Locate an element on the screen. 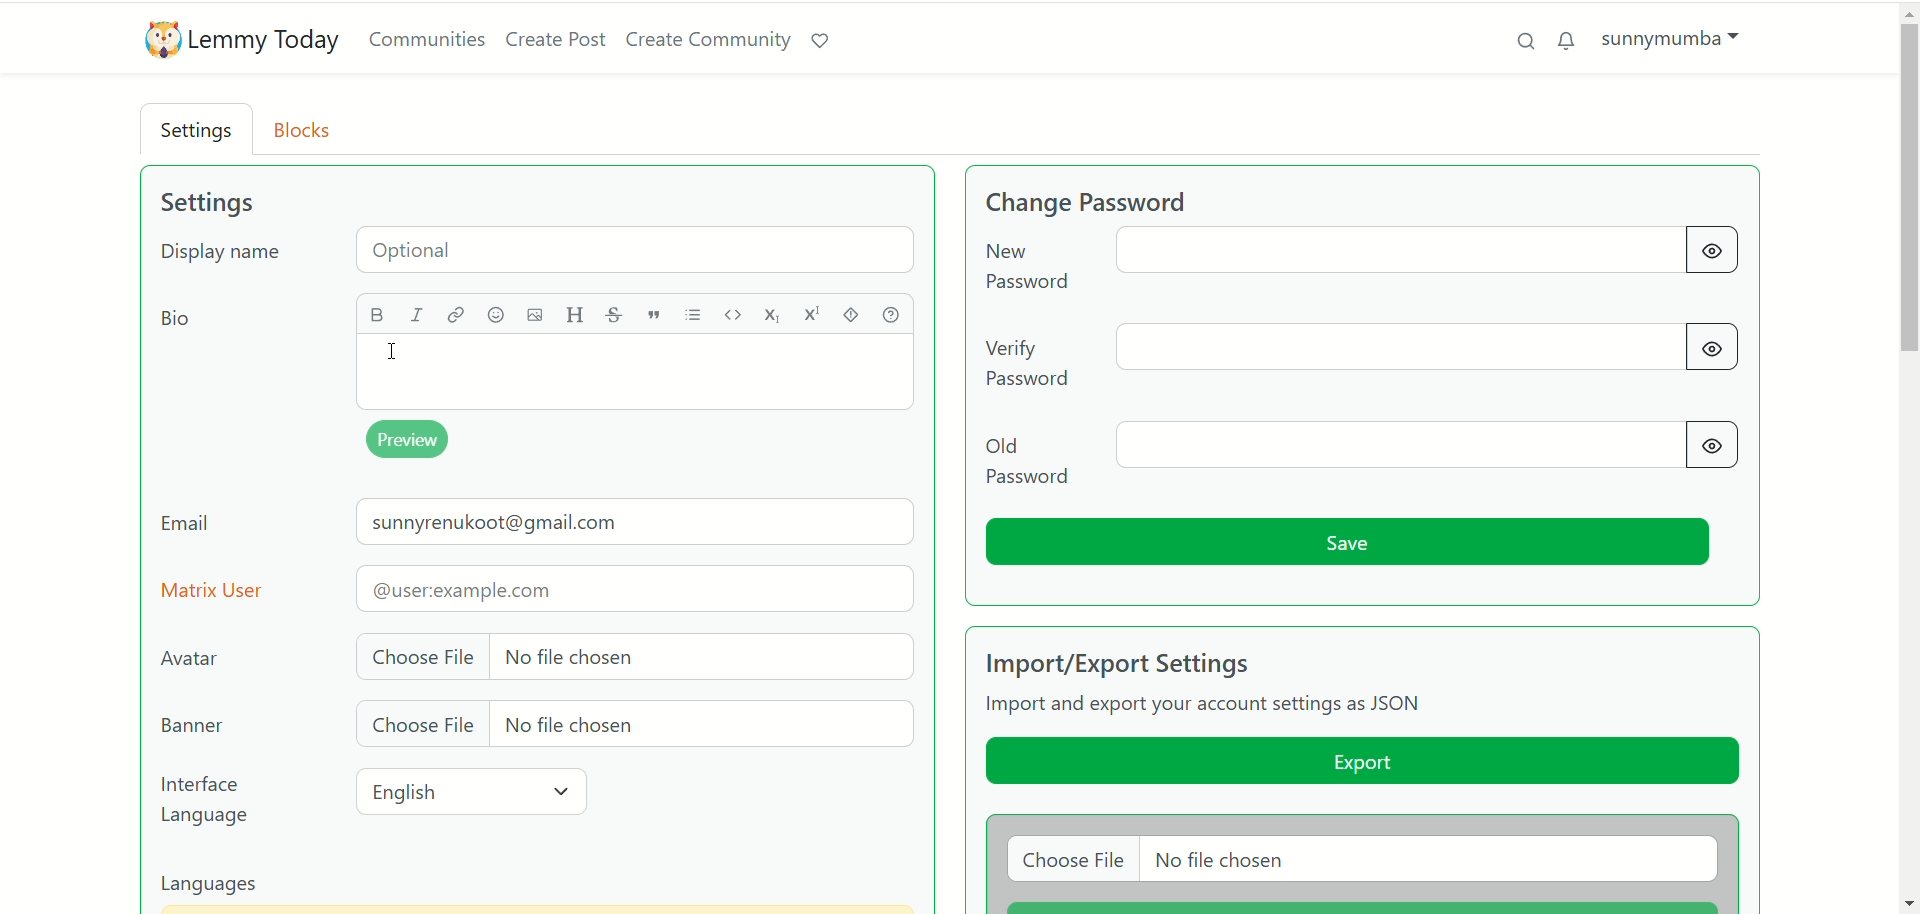 The width and height of the screenshot is (1920, 914). italics is located at coordinates (422, 316).